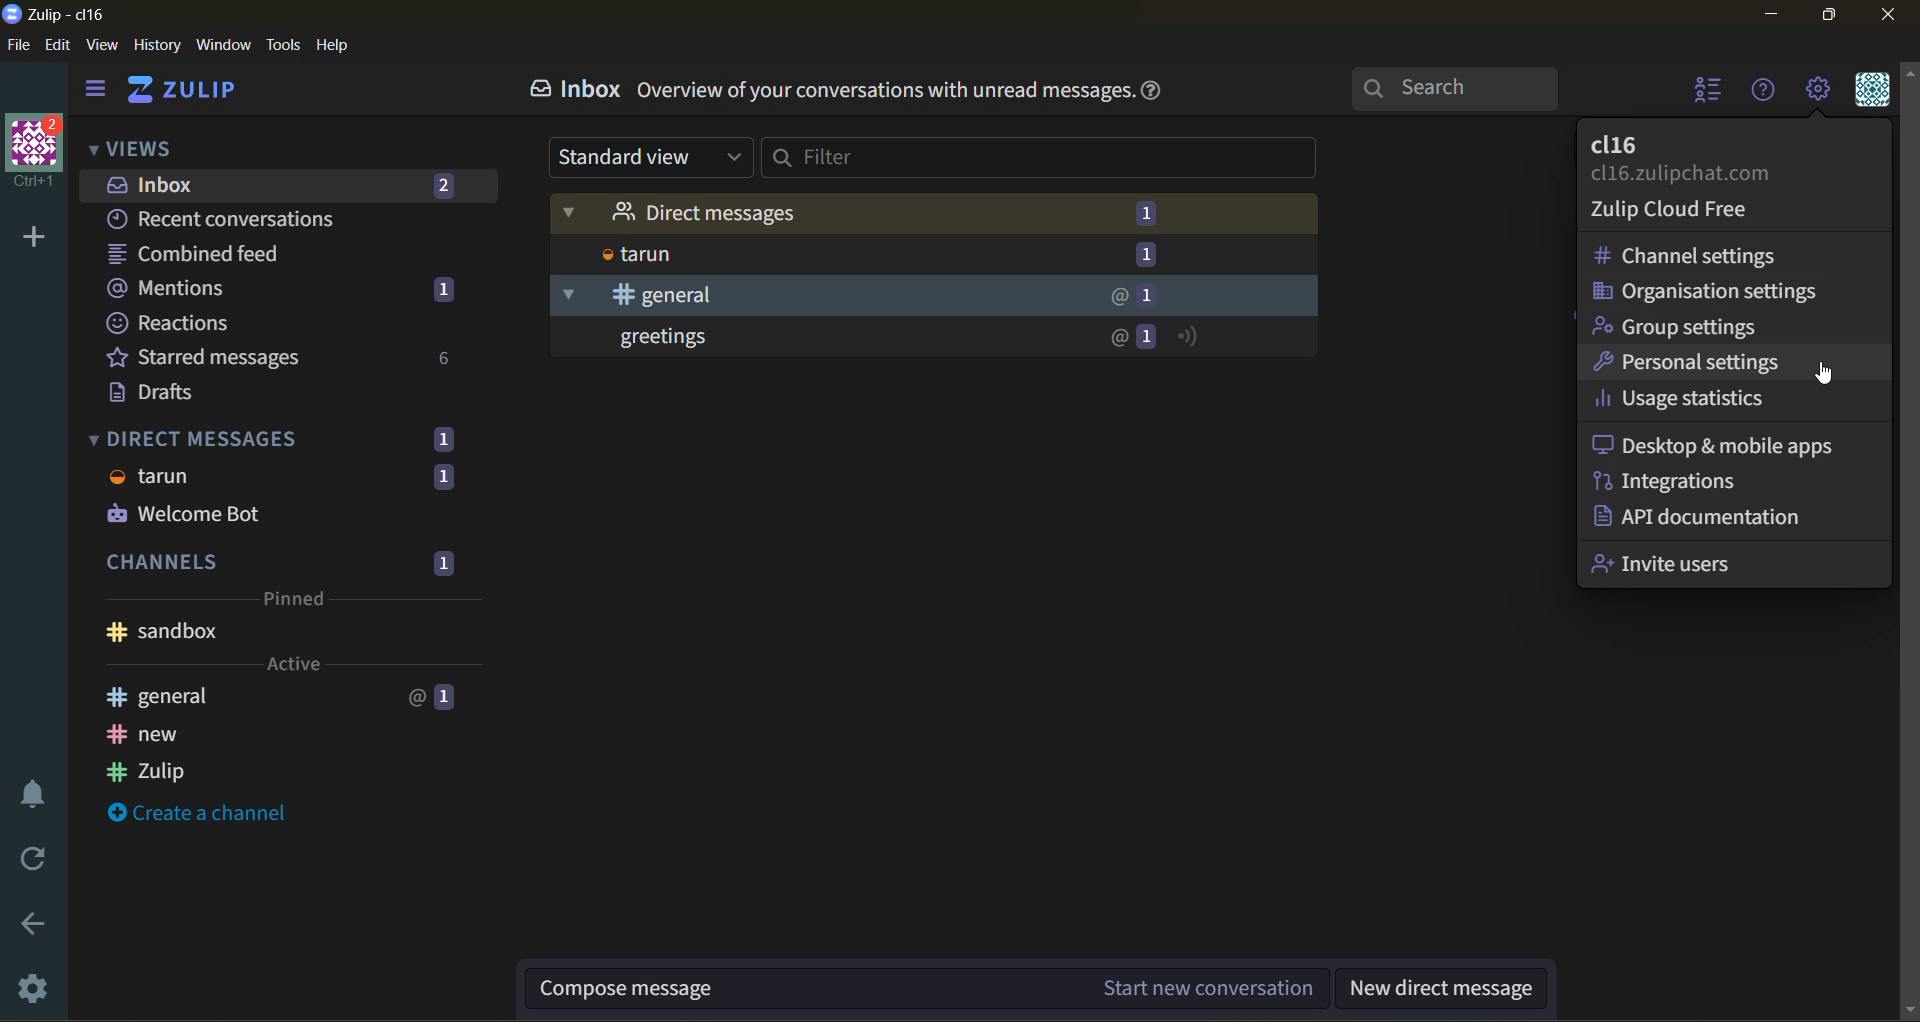 Image resolution: width=1920 pixels, height=1022 pixels. Describe the element at coordinates (277, 561) in the screenshot. I see `channels` at that location.